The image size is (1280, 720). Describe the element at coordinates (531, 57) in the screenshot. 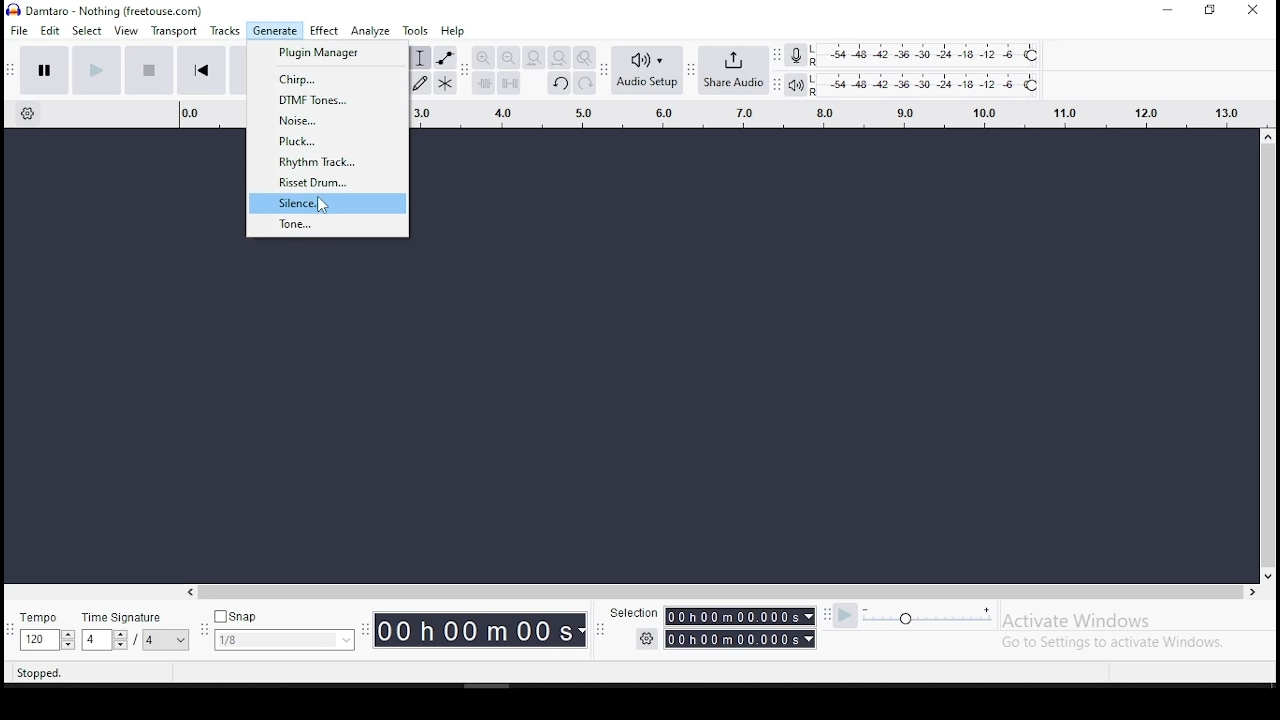

I see `fit selection to width` at that location.